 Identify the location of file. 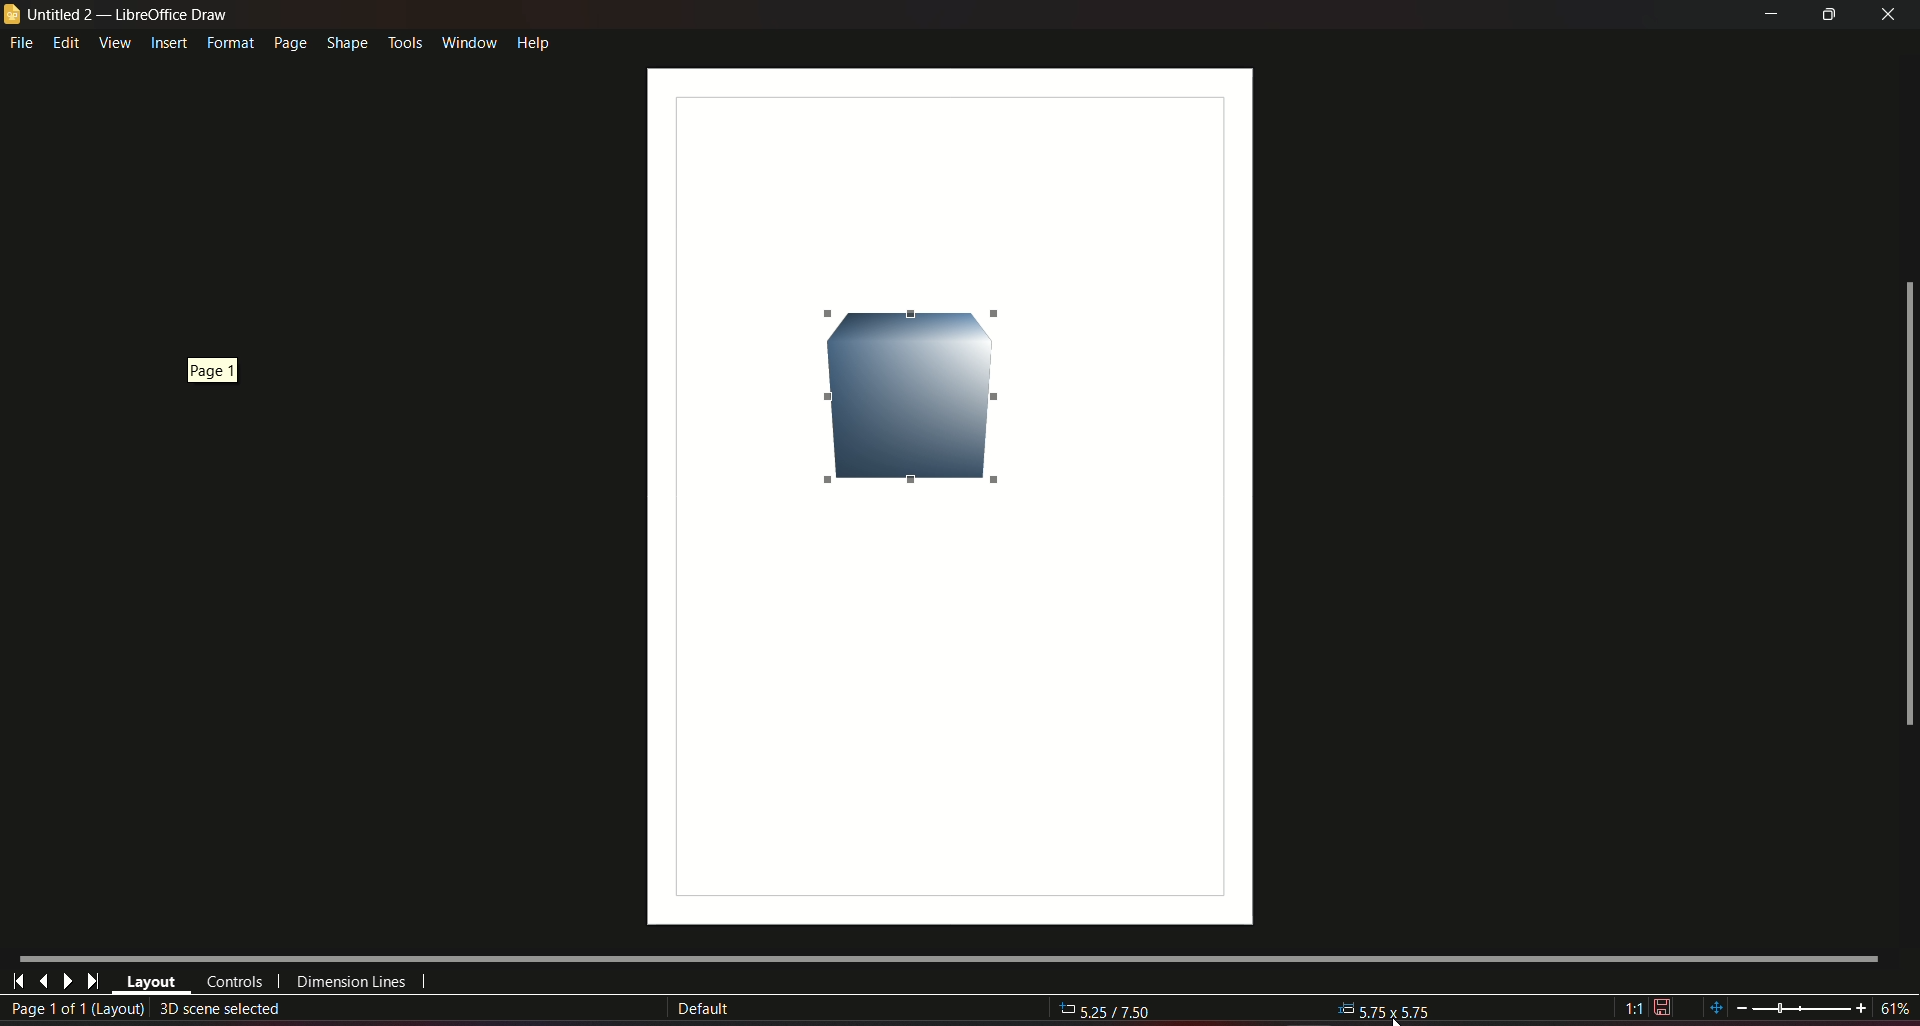
(23, 44).